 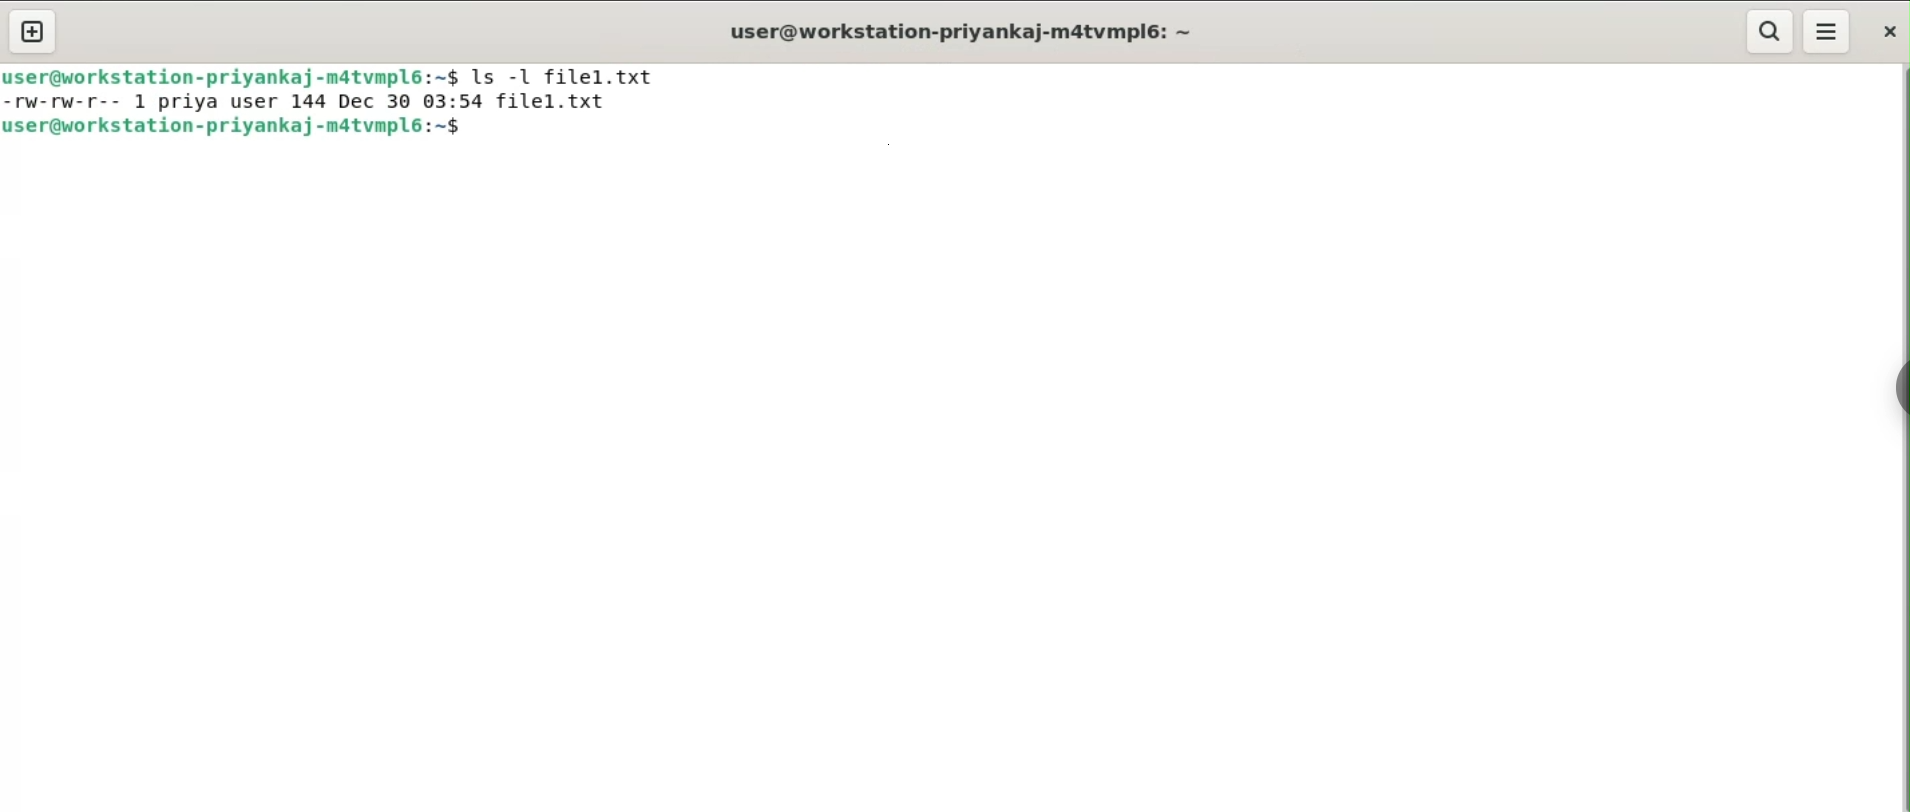 I want to click on user@workstation-priyankaj-m4tvmpl6: ~, so click(x=958, y=34).